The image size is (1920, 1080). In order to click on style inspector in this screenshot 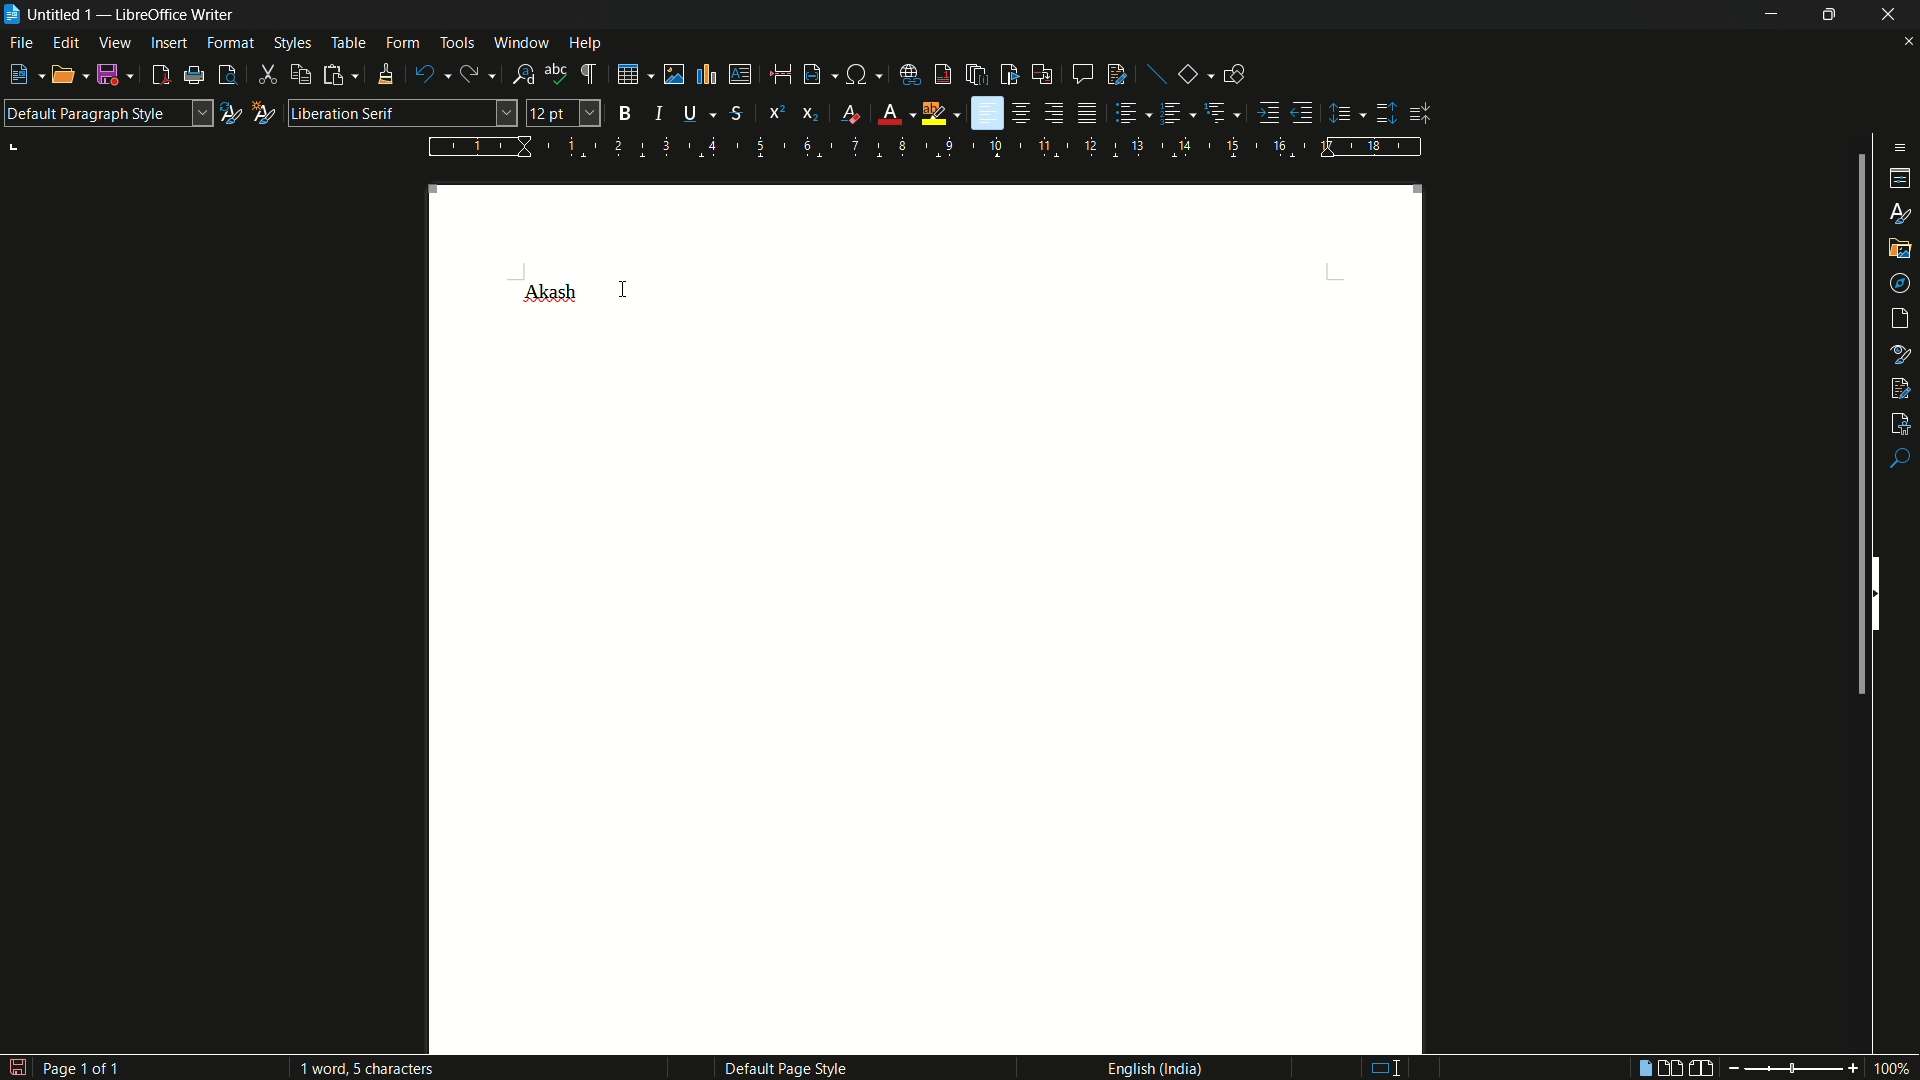, I will do `click(1901, 352)`.